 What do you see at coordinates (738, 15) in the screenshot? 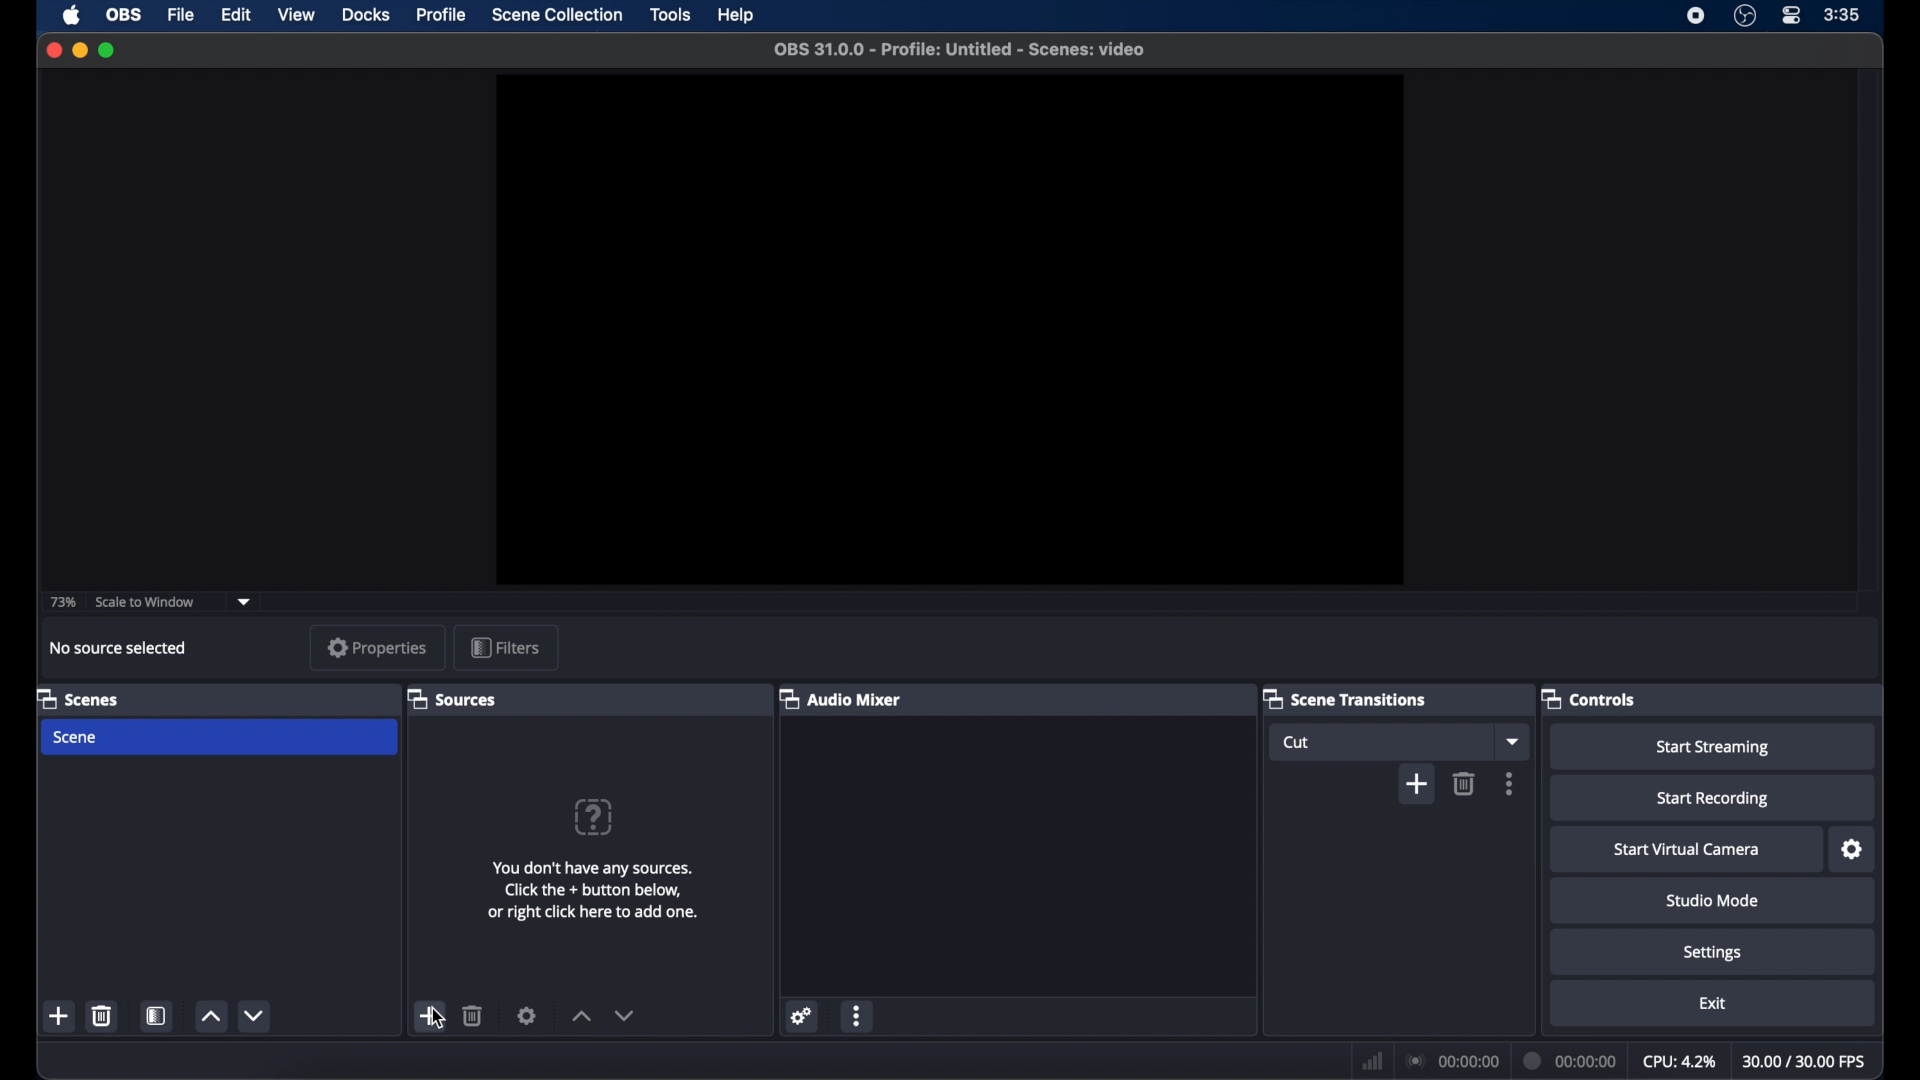
I see `help` at bounding box center [738, 15].